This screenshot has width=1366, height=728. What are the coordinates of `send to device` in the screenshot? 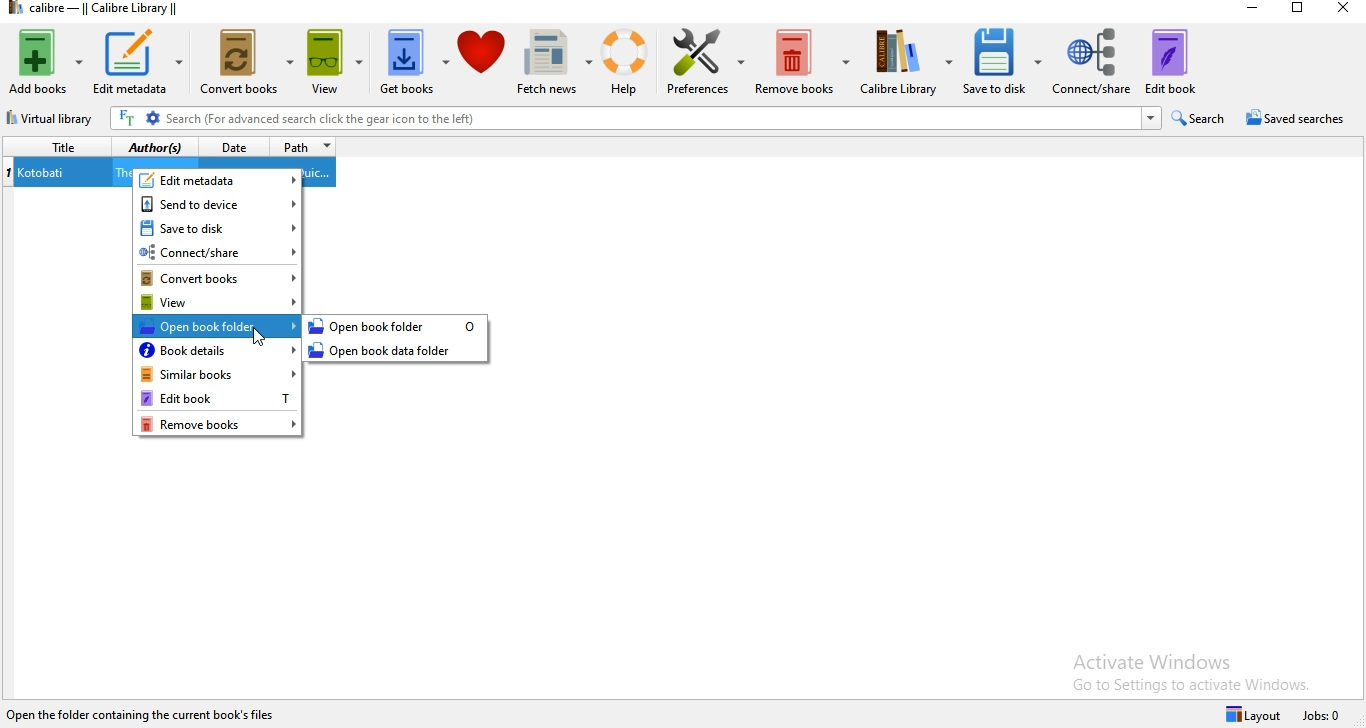 It's located at (220, 204).